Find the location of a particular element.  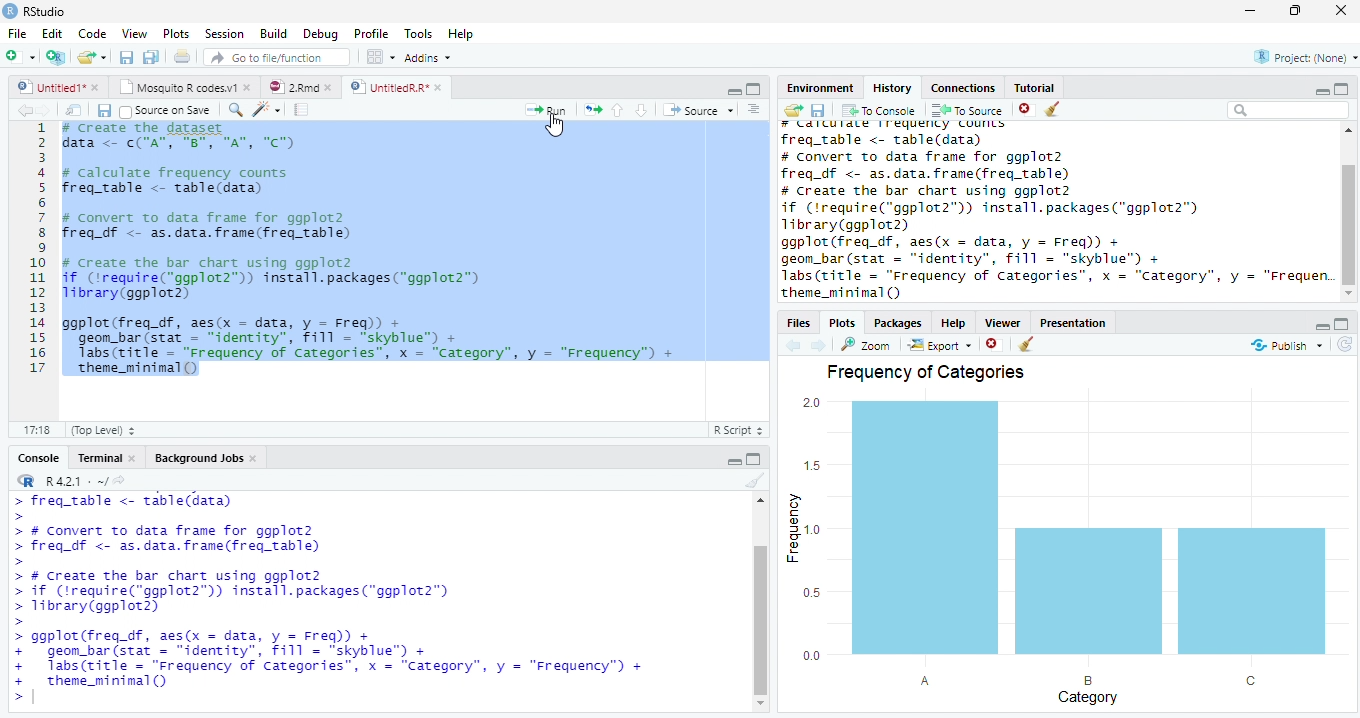

Show in new window is located at coordinates (74, 110).